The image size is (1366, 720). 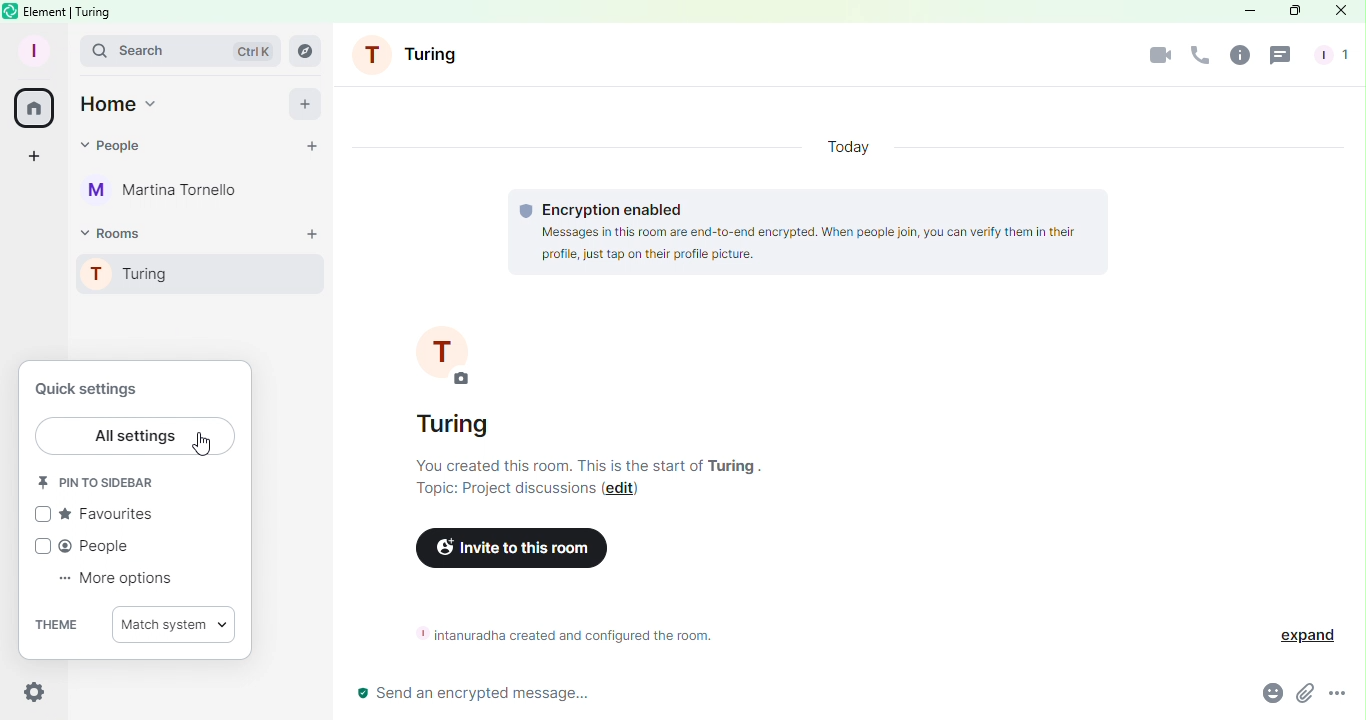 What do you see at coordinates (1155, 56) in the screenshot?
I see `Video call` at bounding box center [1155, 56].